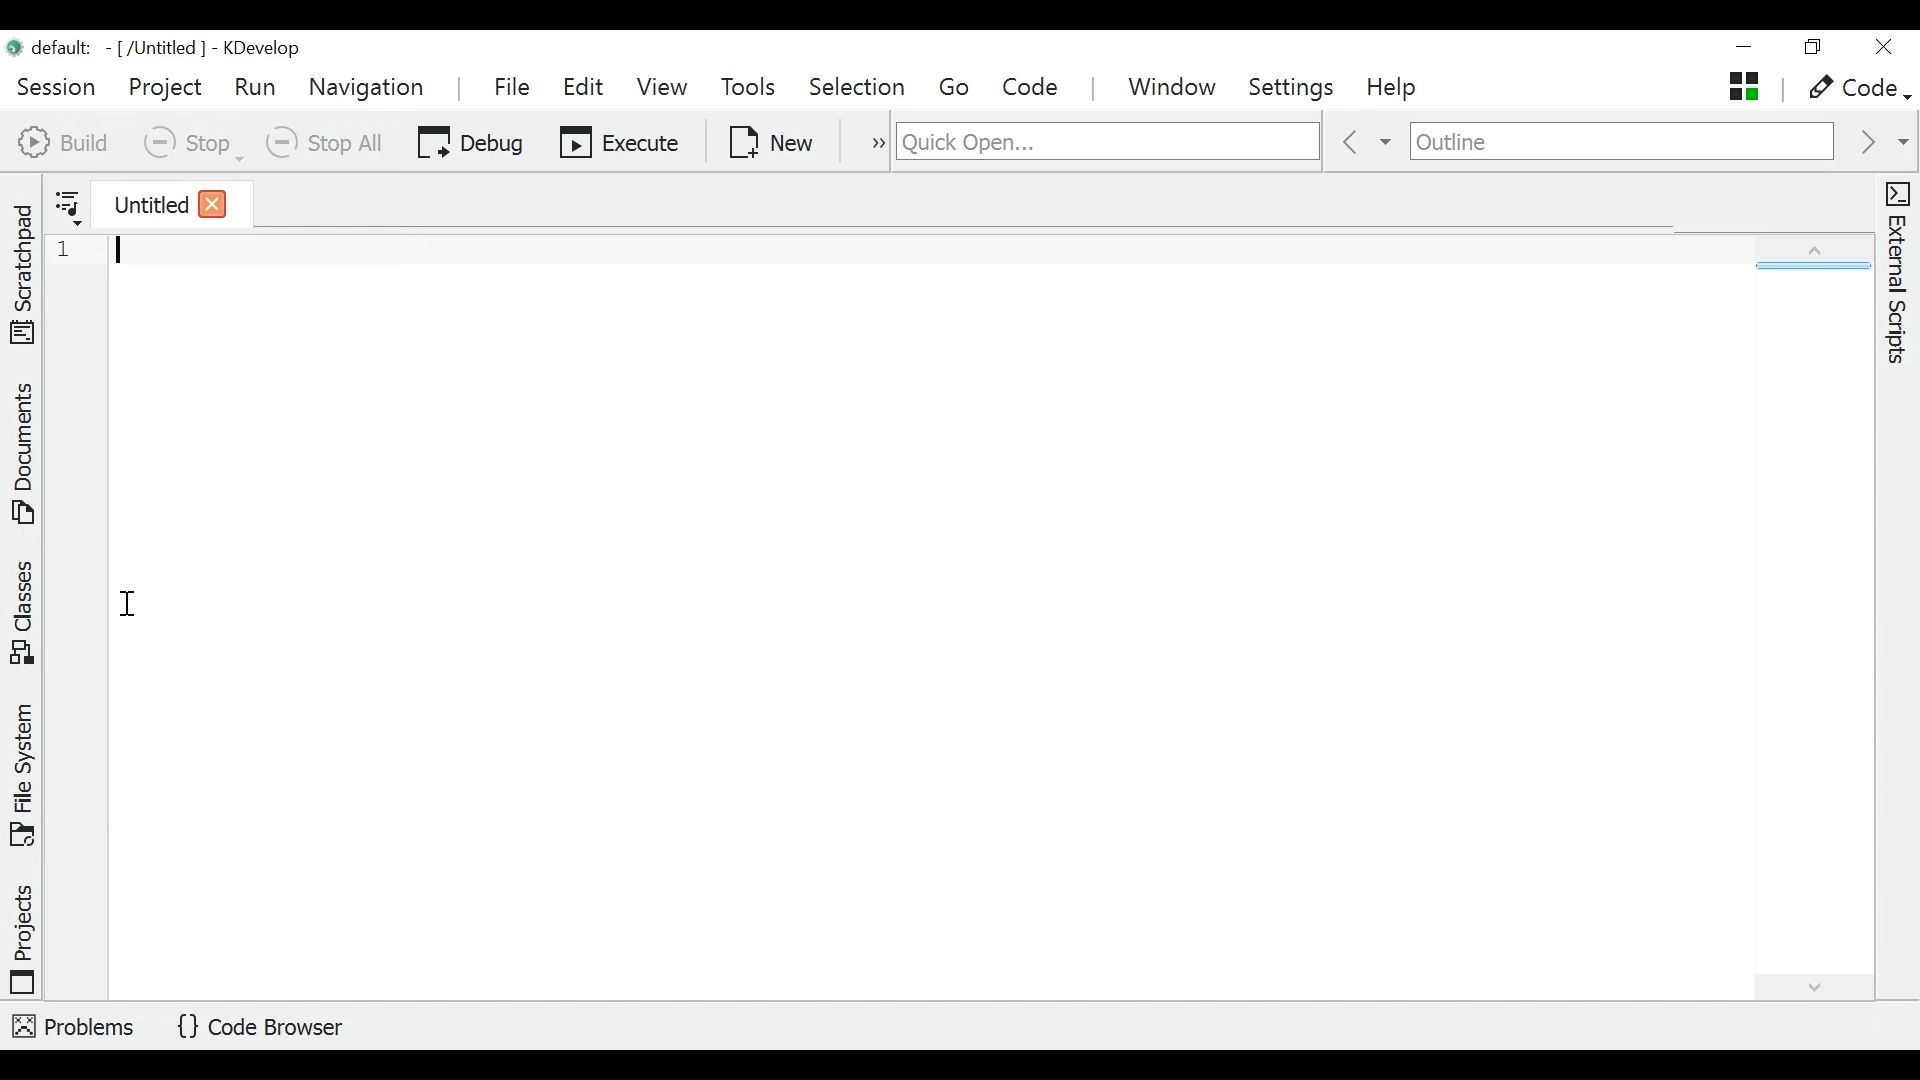 The width and height of the screenshot is (1920, 1080). What do you see at coordinates (1804, 989) in the screenshot?
I see `expand` at bounding box center [1804, 989].